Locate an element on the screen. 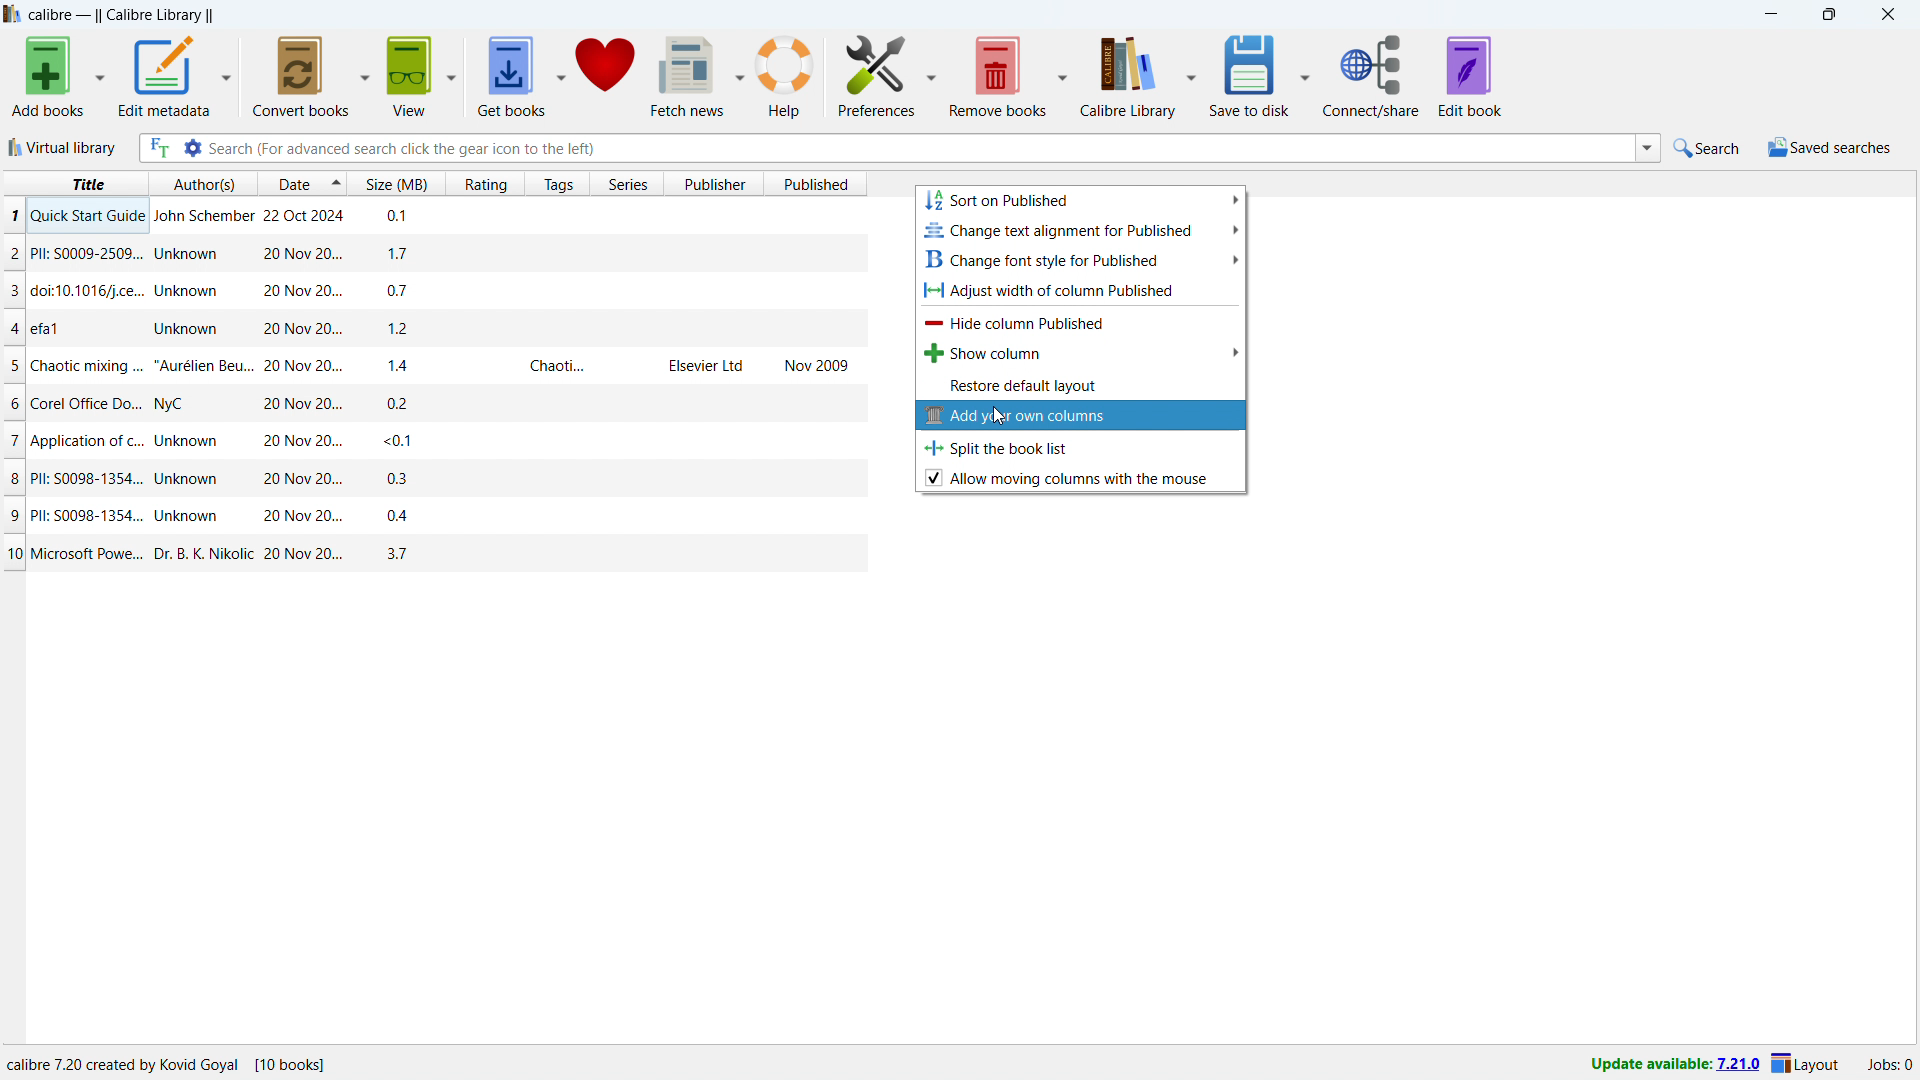 This screenshot has width=1920, height=1080. advanced search is located at coordinates (193, 148).